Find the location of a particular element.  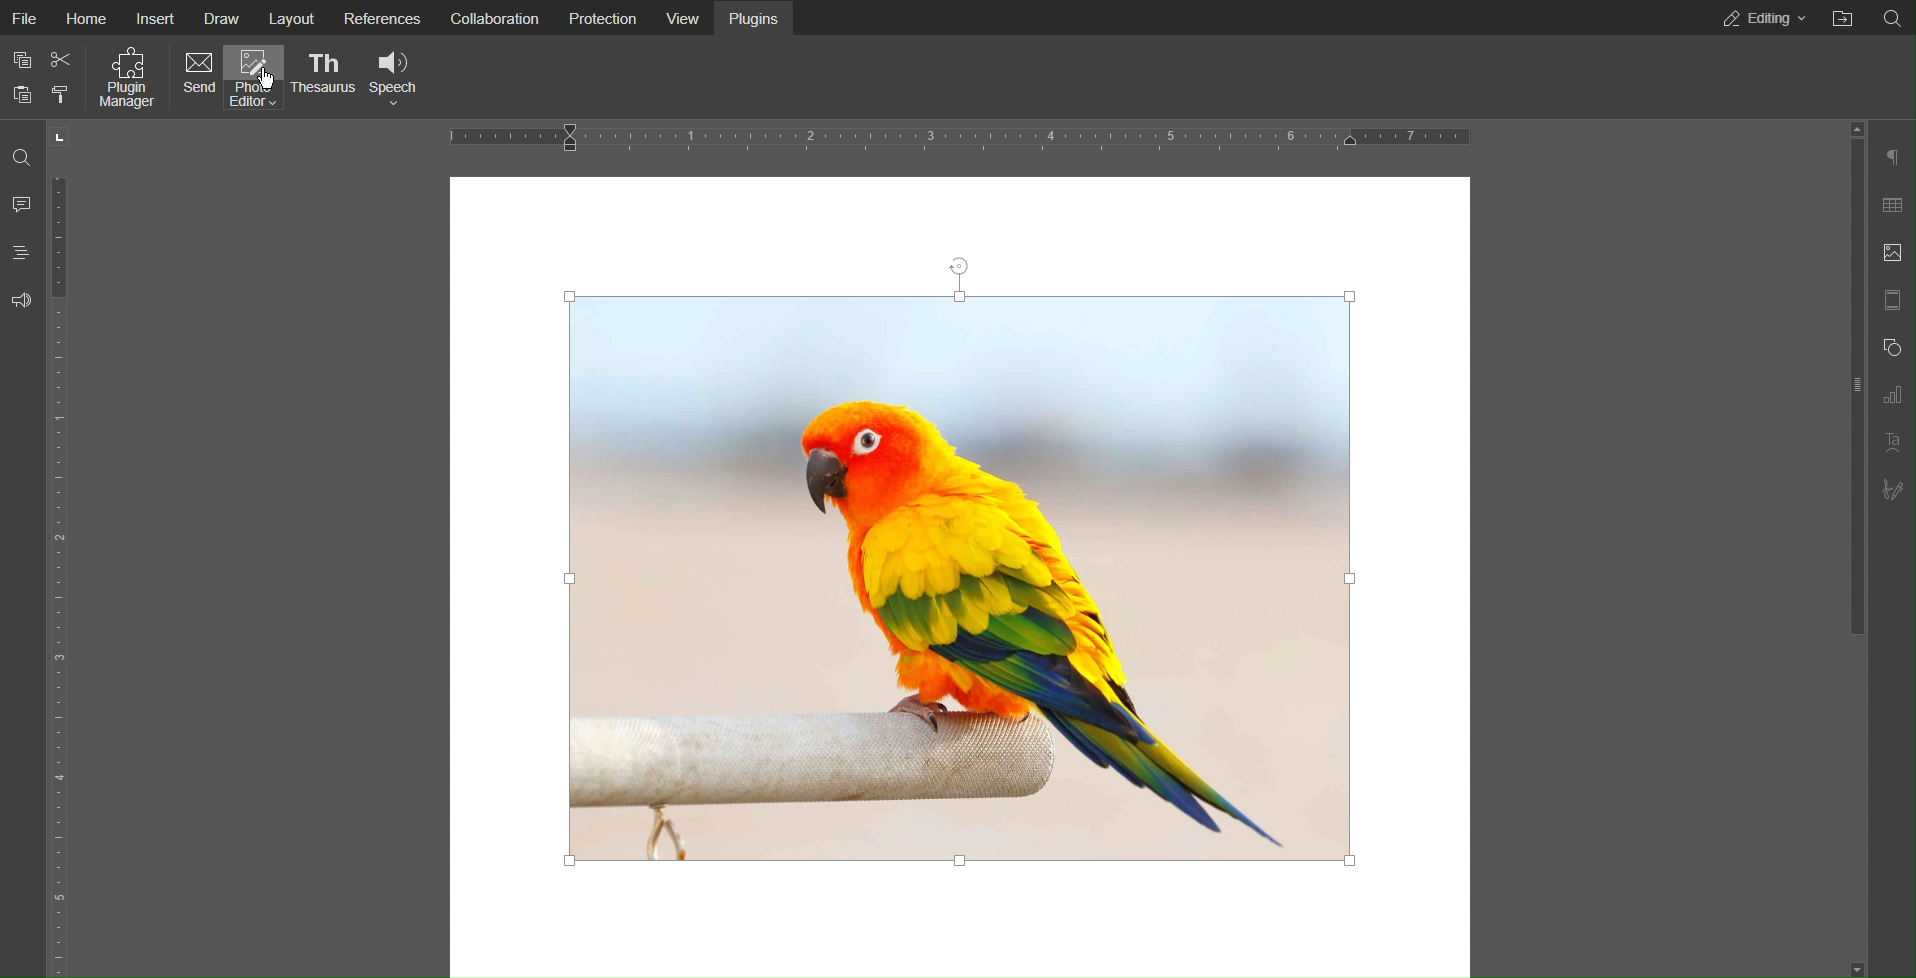

Open File Location is located at coordinates (1842, 19).